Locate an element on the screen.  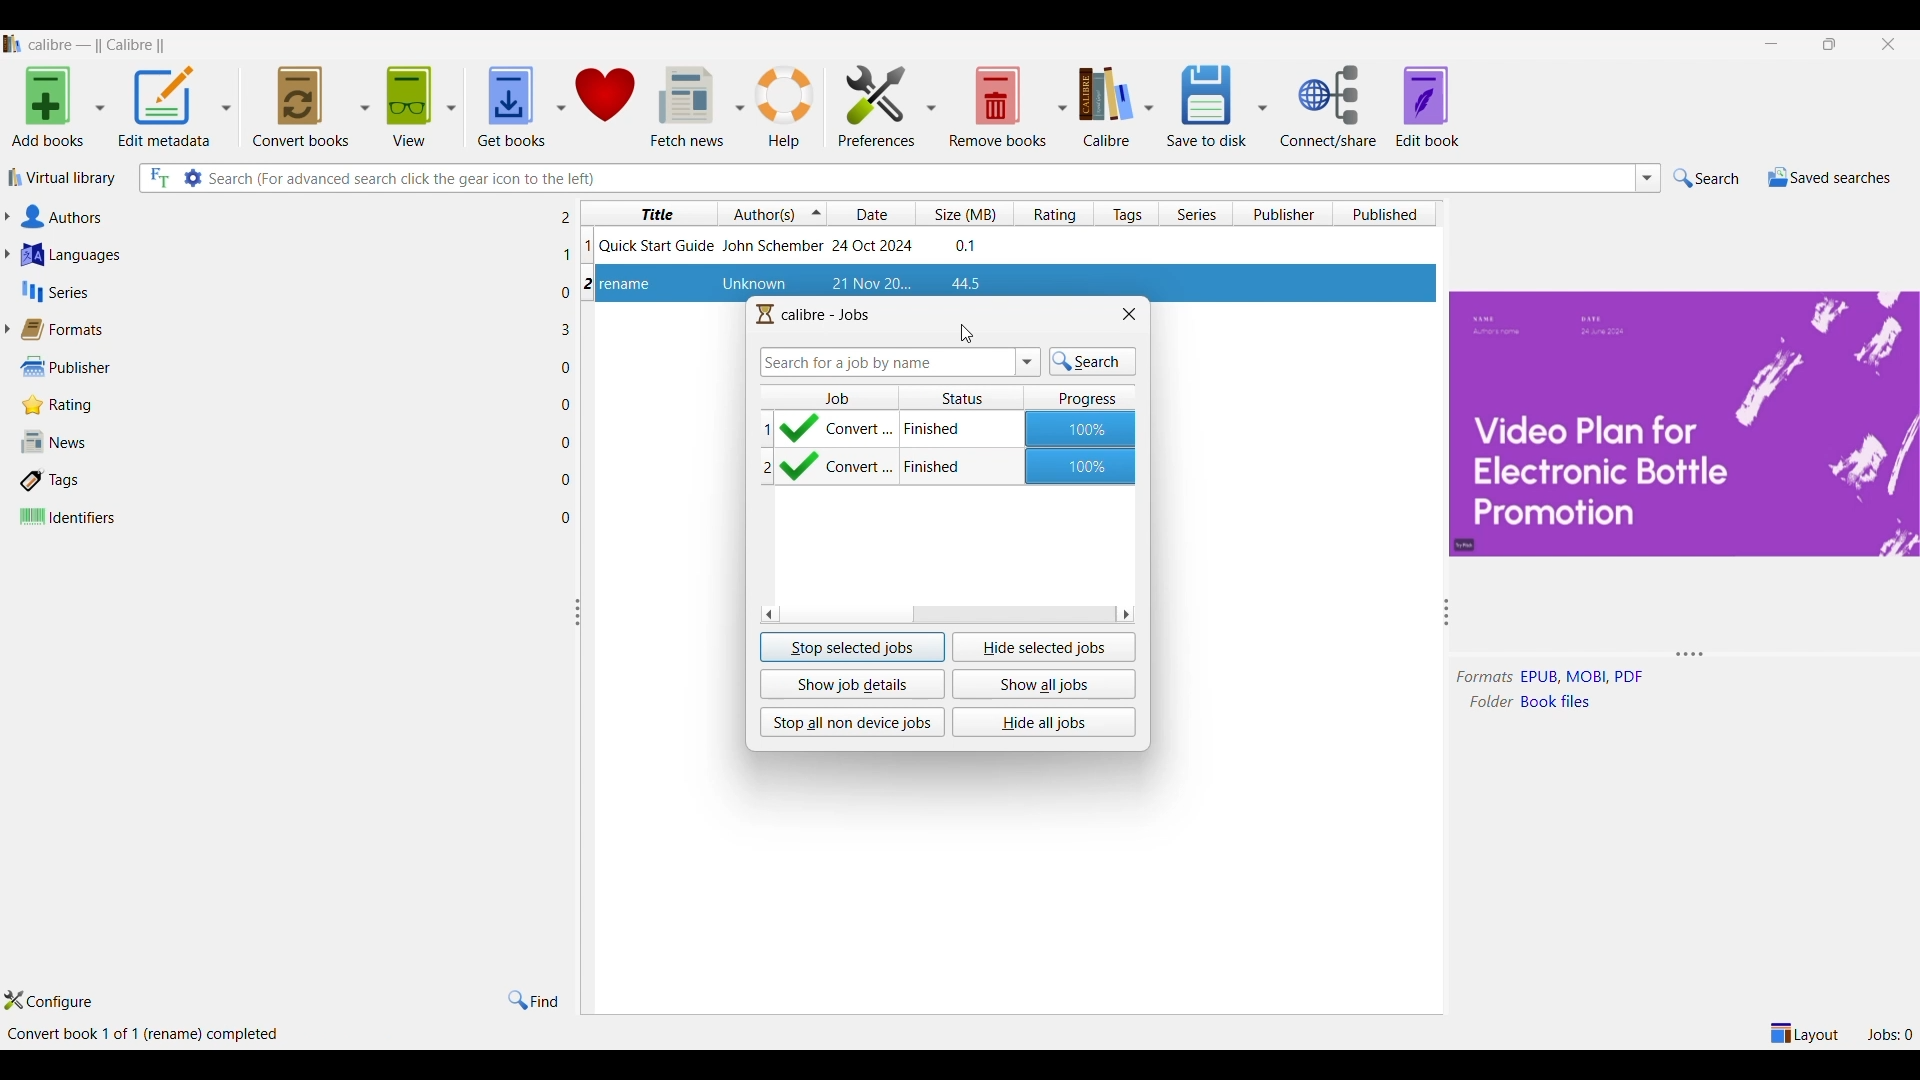
View is located at coordinates (409, 107).